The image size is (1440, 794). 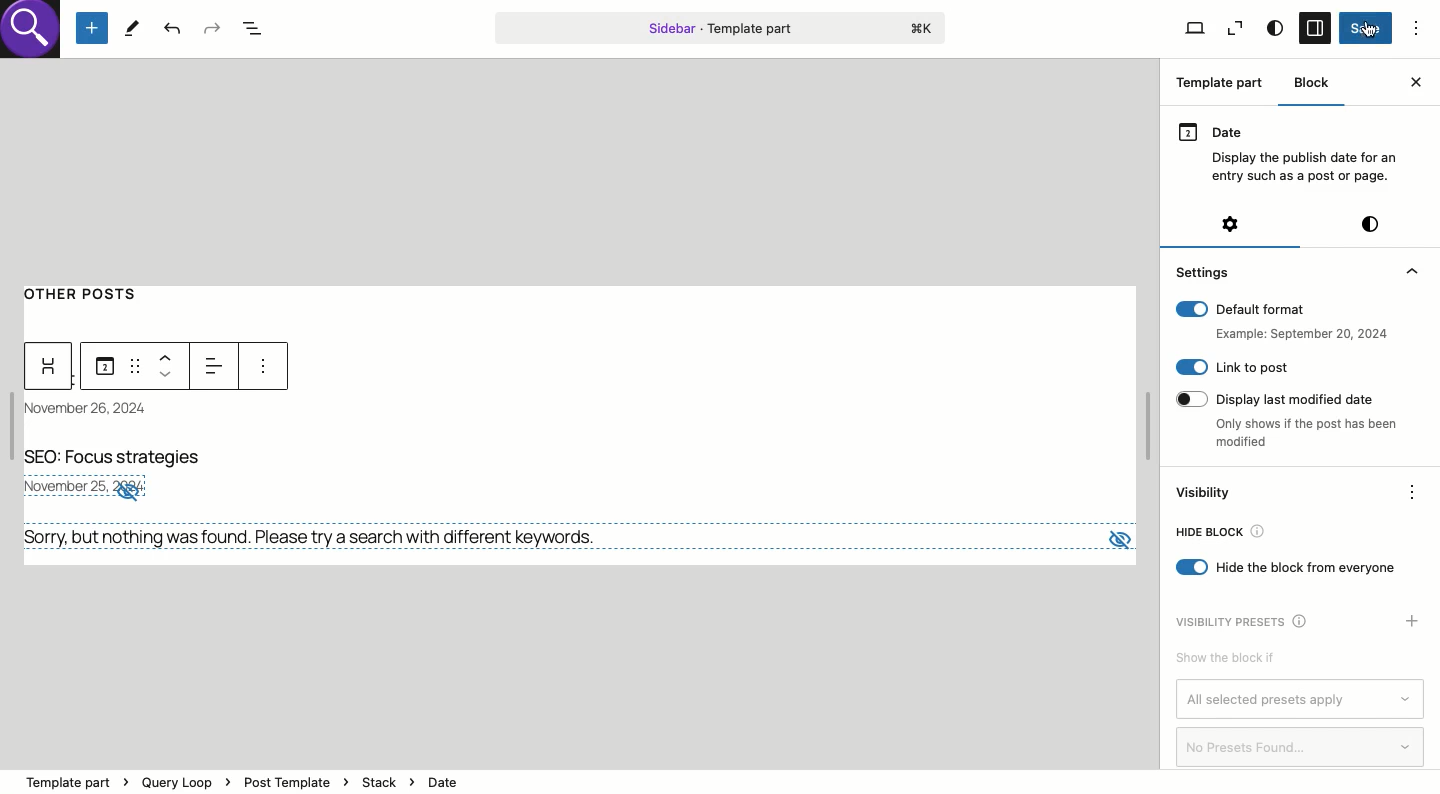 What do you see at coordinates (1285, 397) in the screenshot?
I see `Display last modified date` at bounding box center [1285, 397].